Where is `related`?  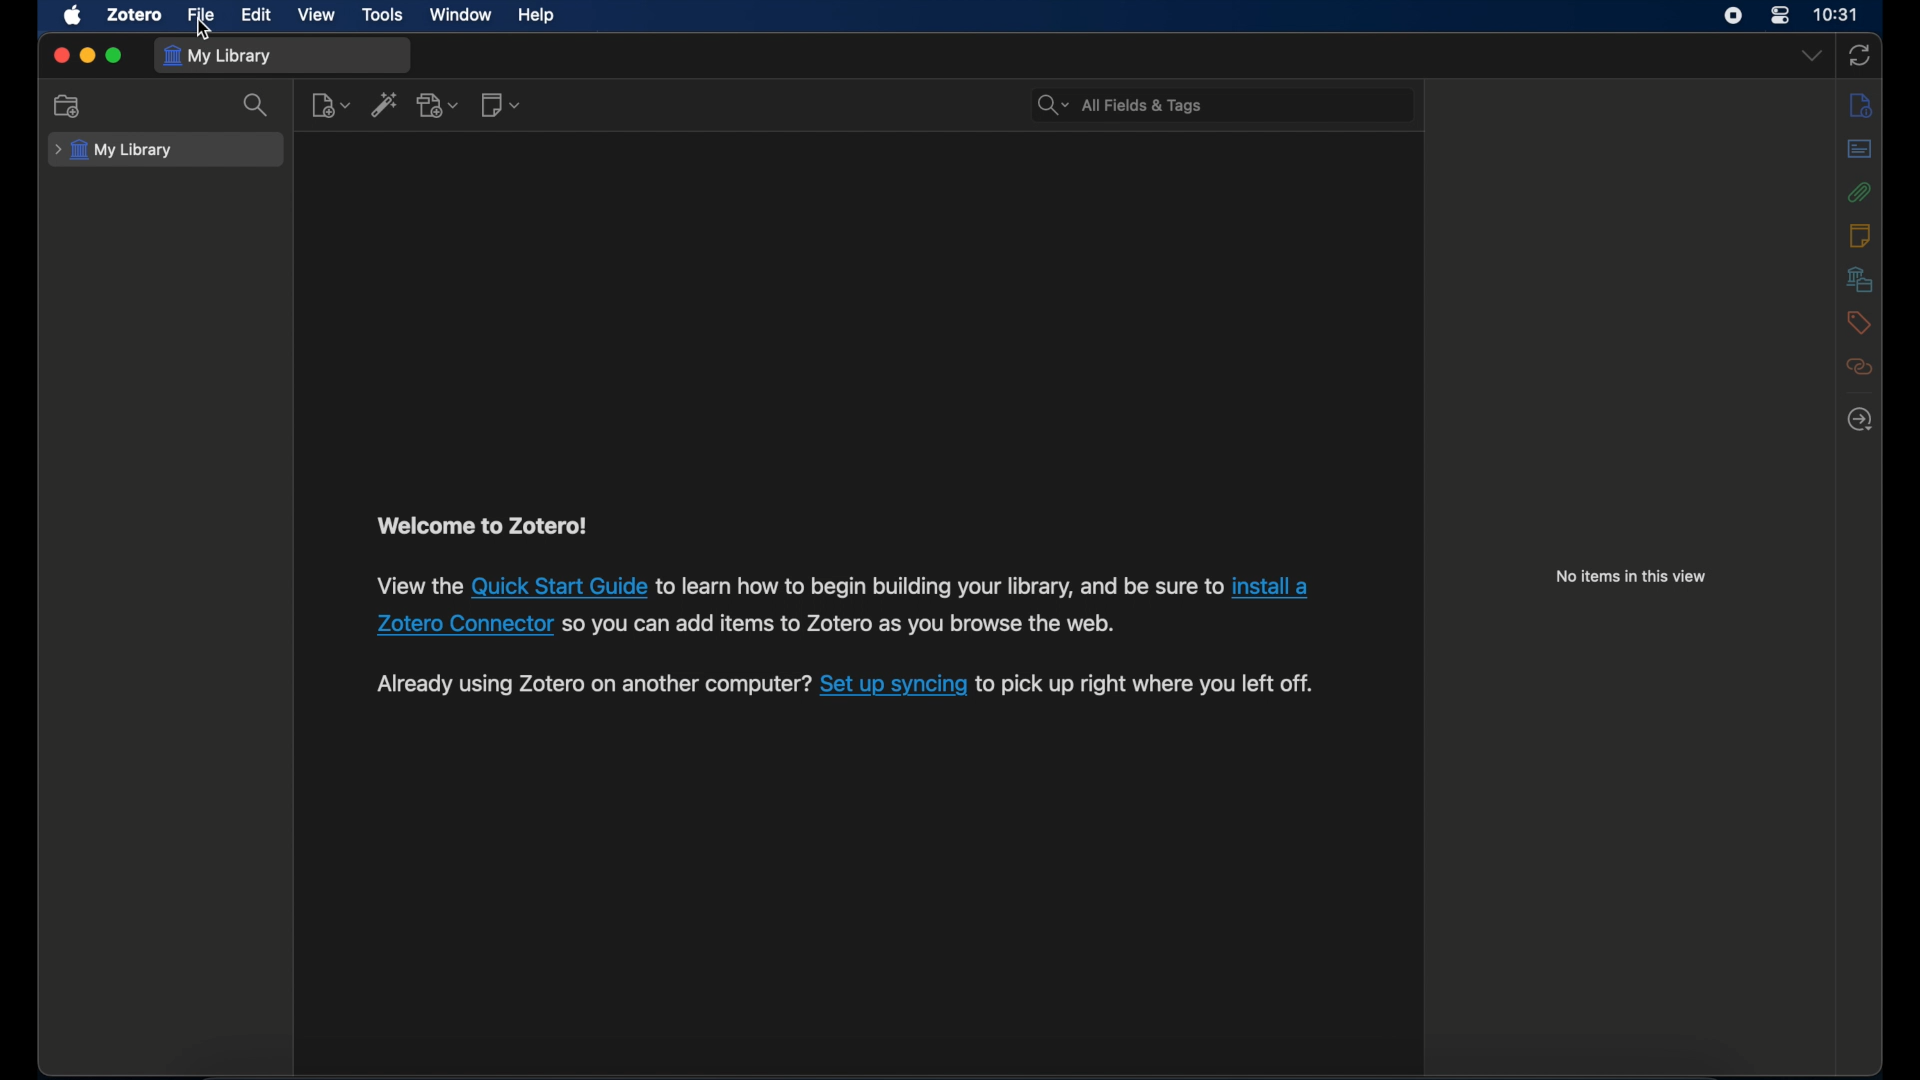 related is located at coordinates (1860, 367).